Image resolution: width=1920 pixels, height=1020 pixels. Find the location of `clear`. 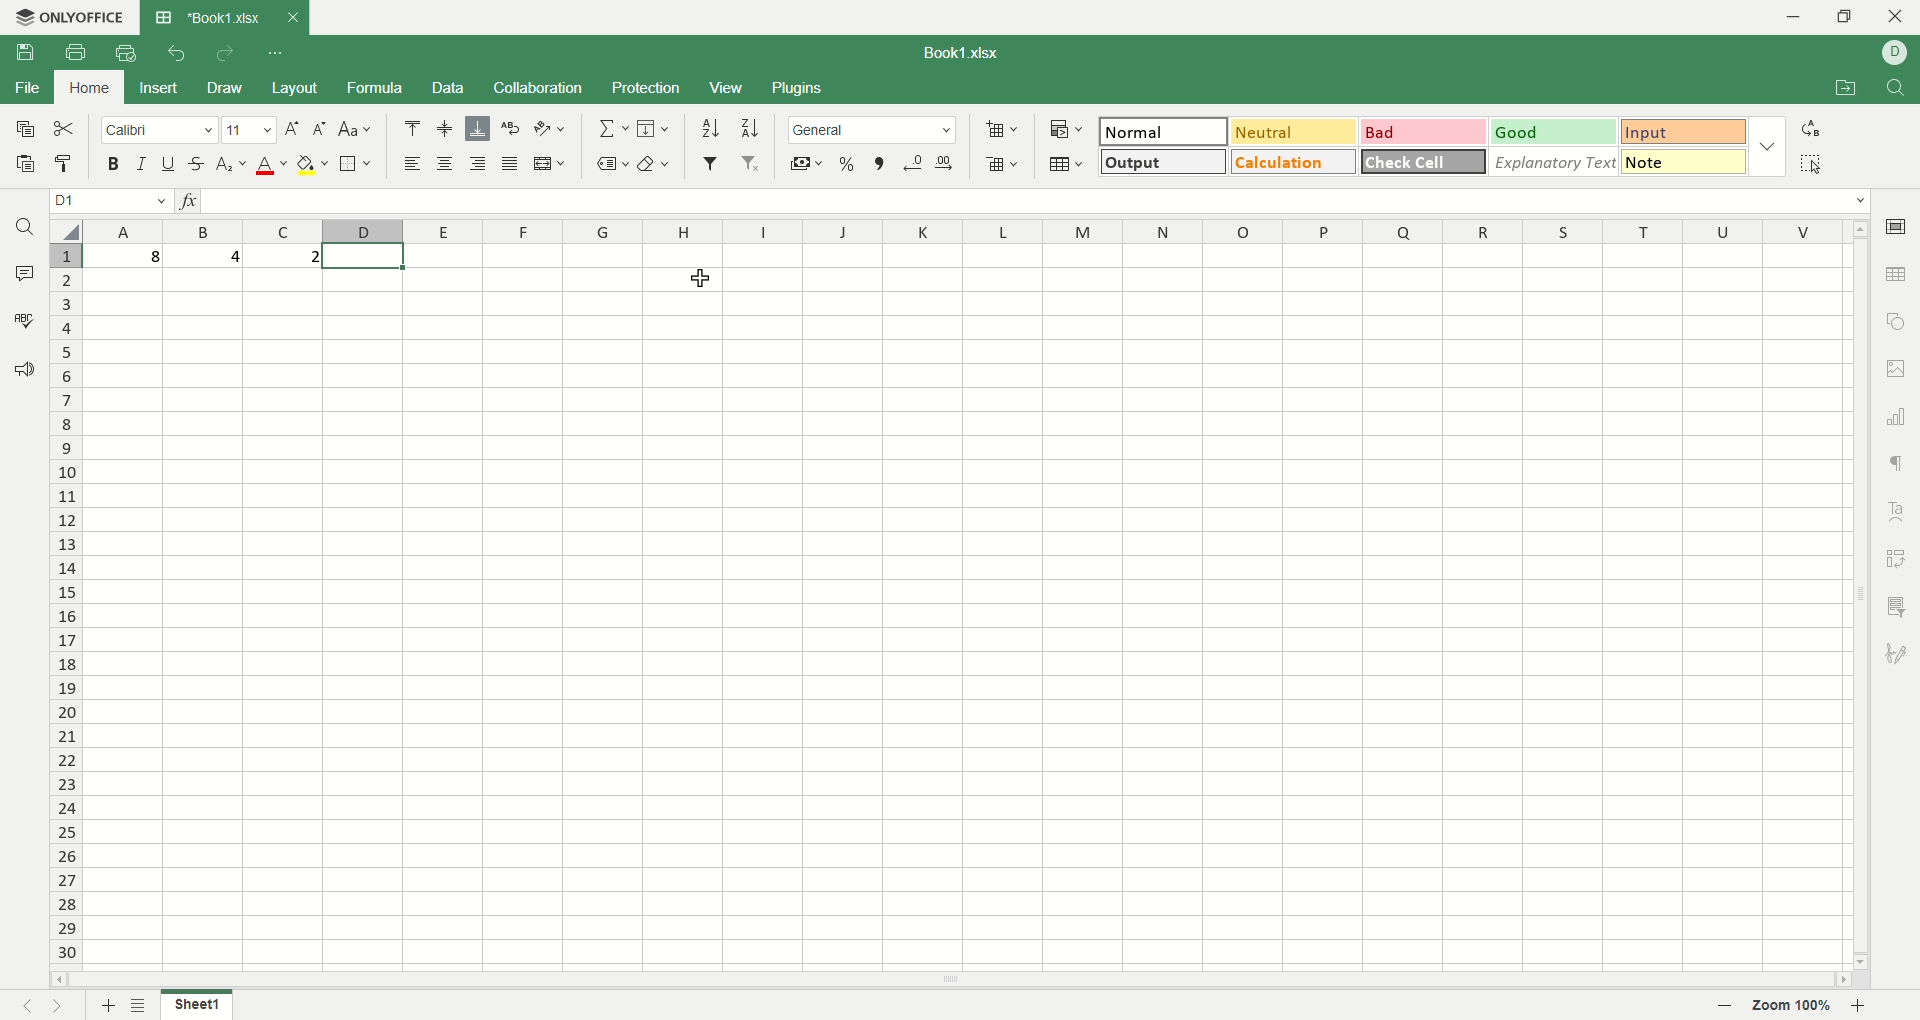

clear is located at coordinates (653, 163).